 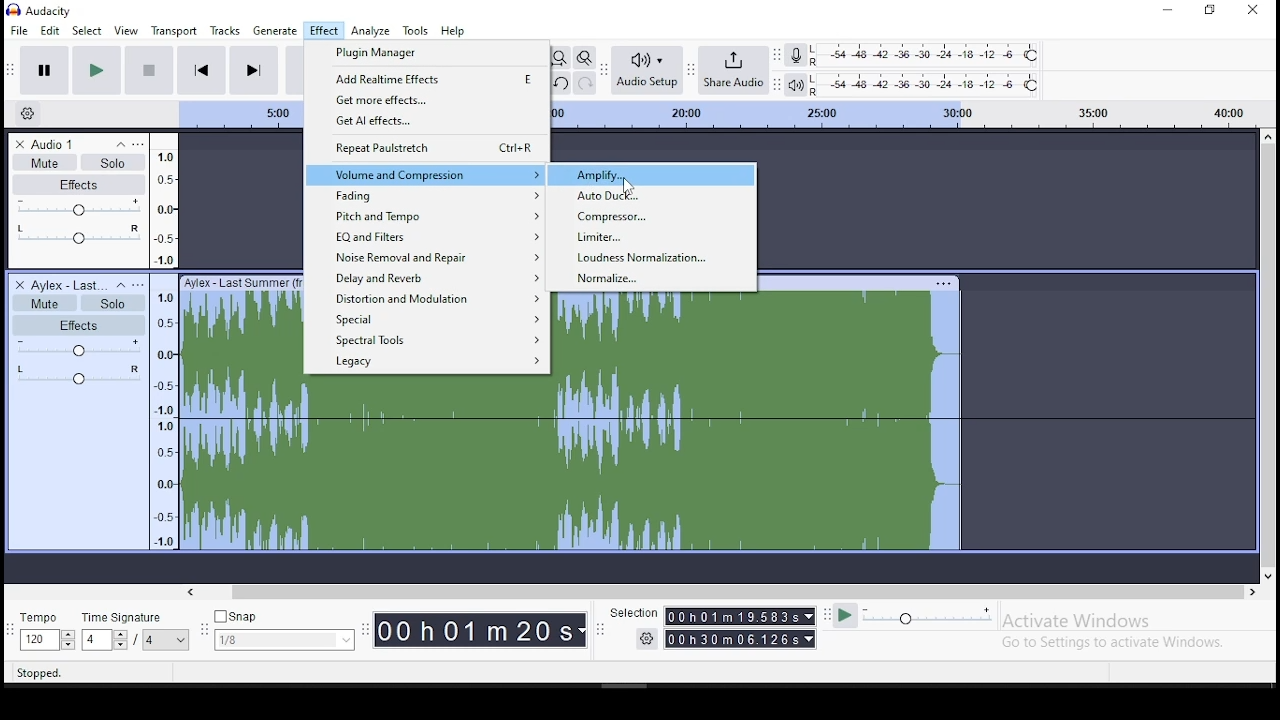 What do you see at coordinates (286, 629) in the screenshot?
I see `snap` at bounding box center [286, 629].